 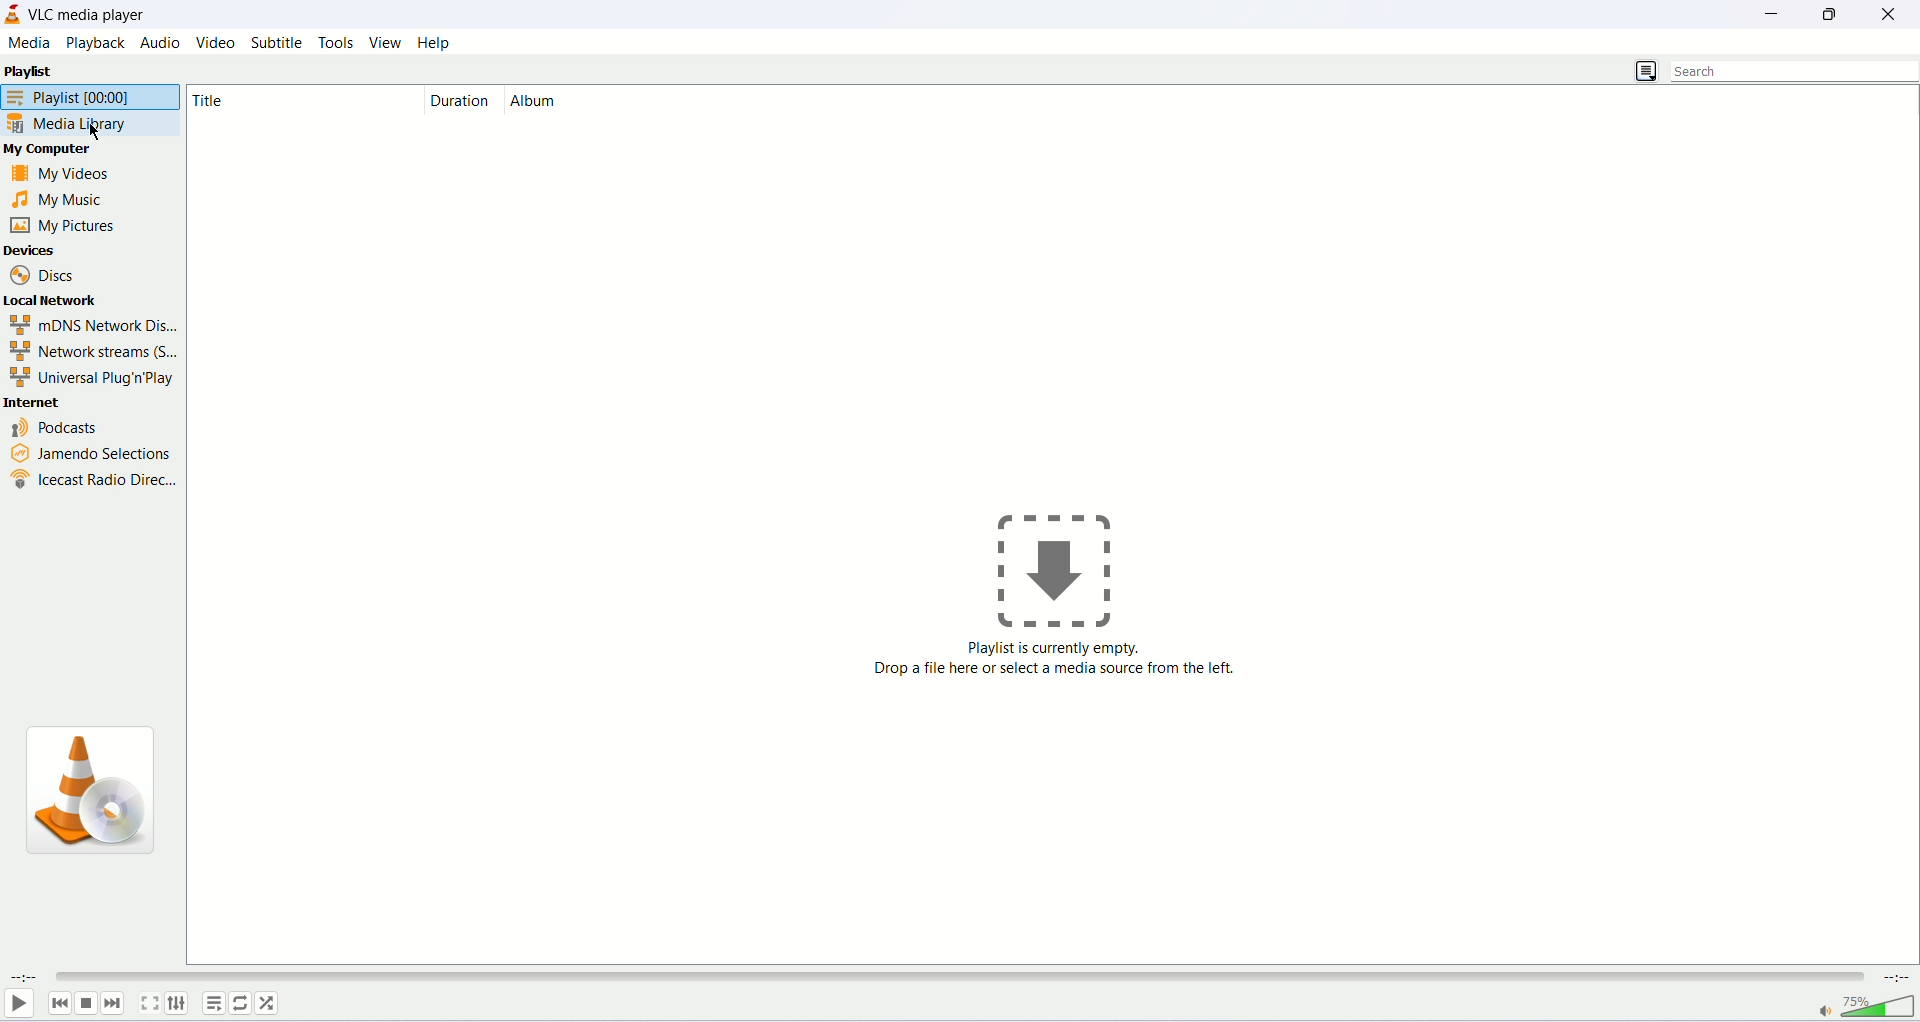 I want to click on mouse cursor, so click(x=99, y=132).